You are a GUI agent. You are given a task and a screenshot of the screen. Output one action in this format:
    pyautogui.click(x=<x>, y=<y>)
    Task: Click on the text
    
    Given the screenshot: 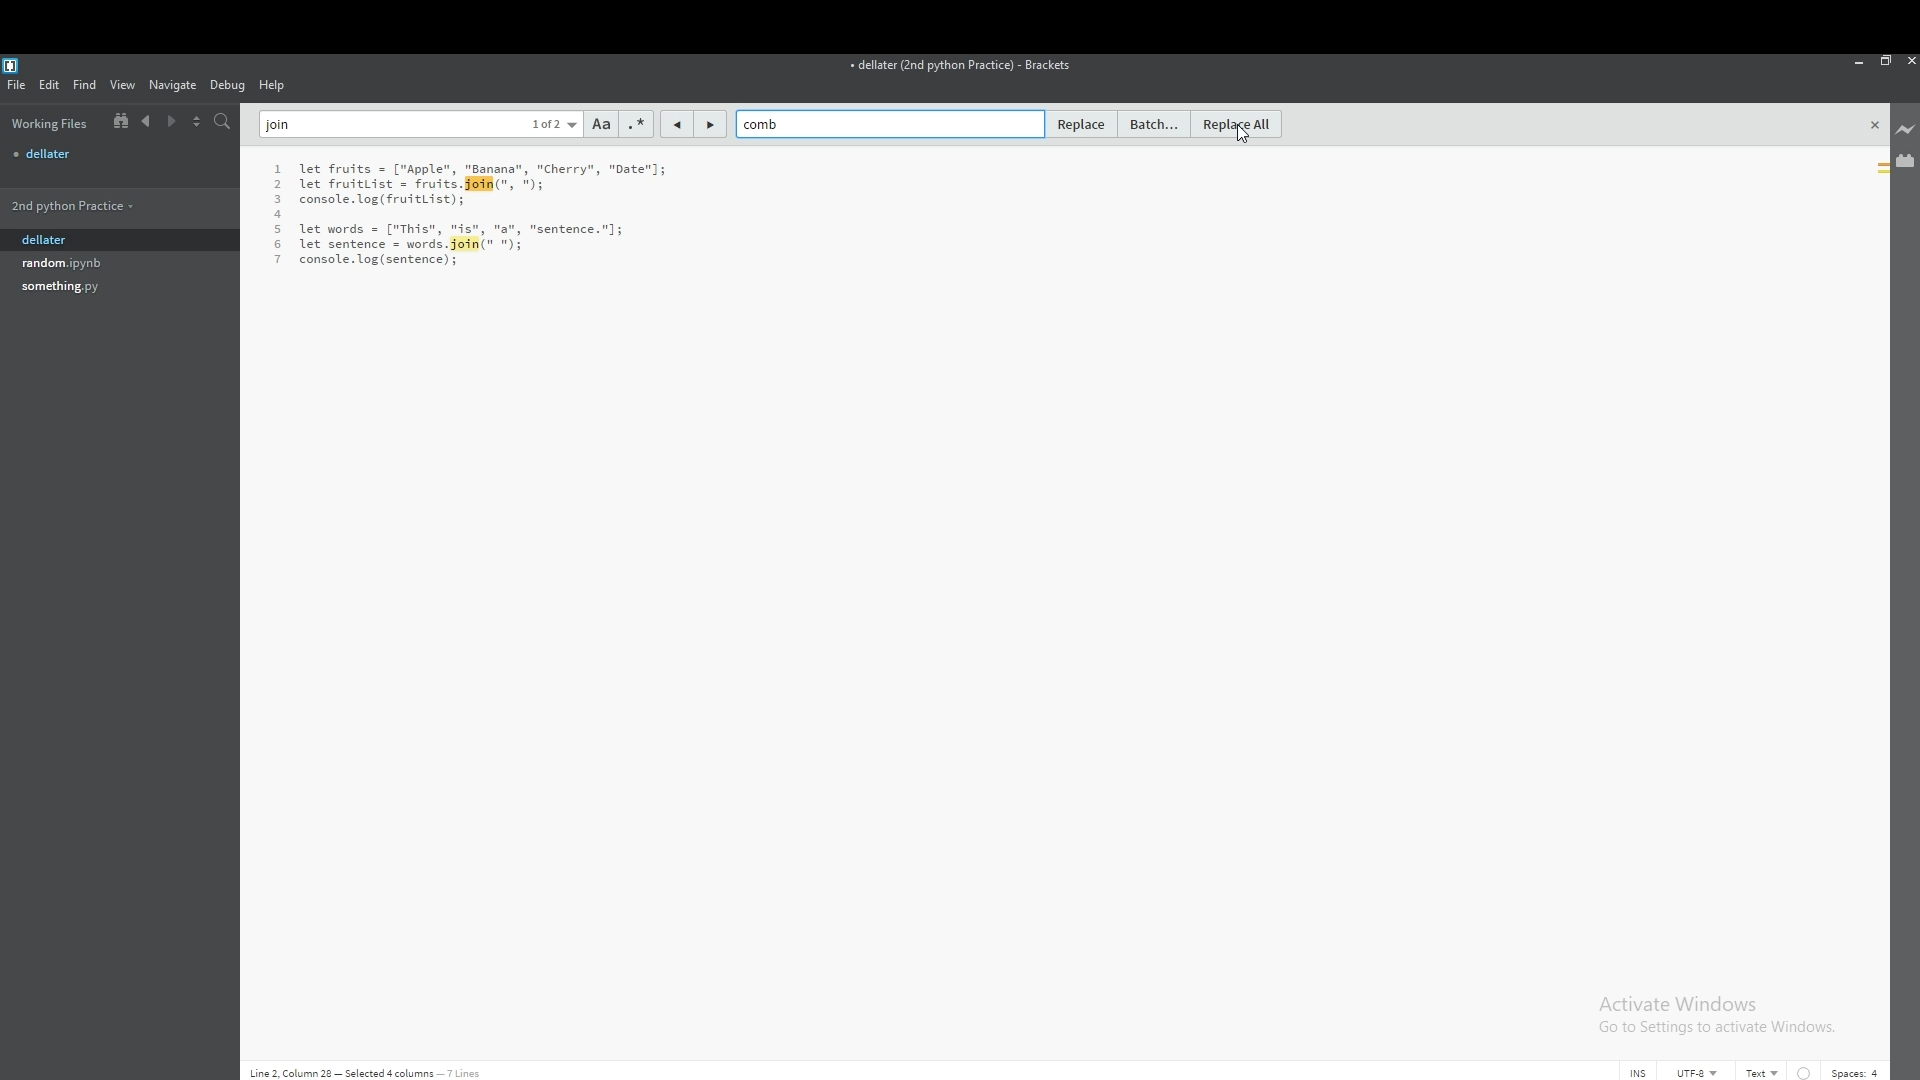 What is the action you would take?
    pyautogui.click(x=1764, y=1072)
    